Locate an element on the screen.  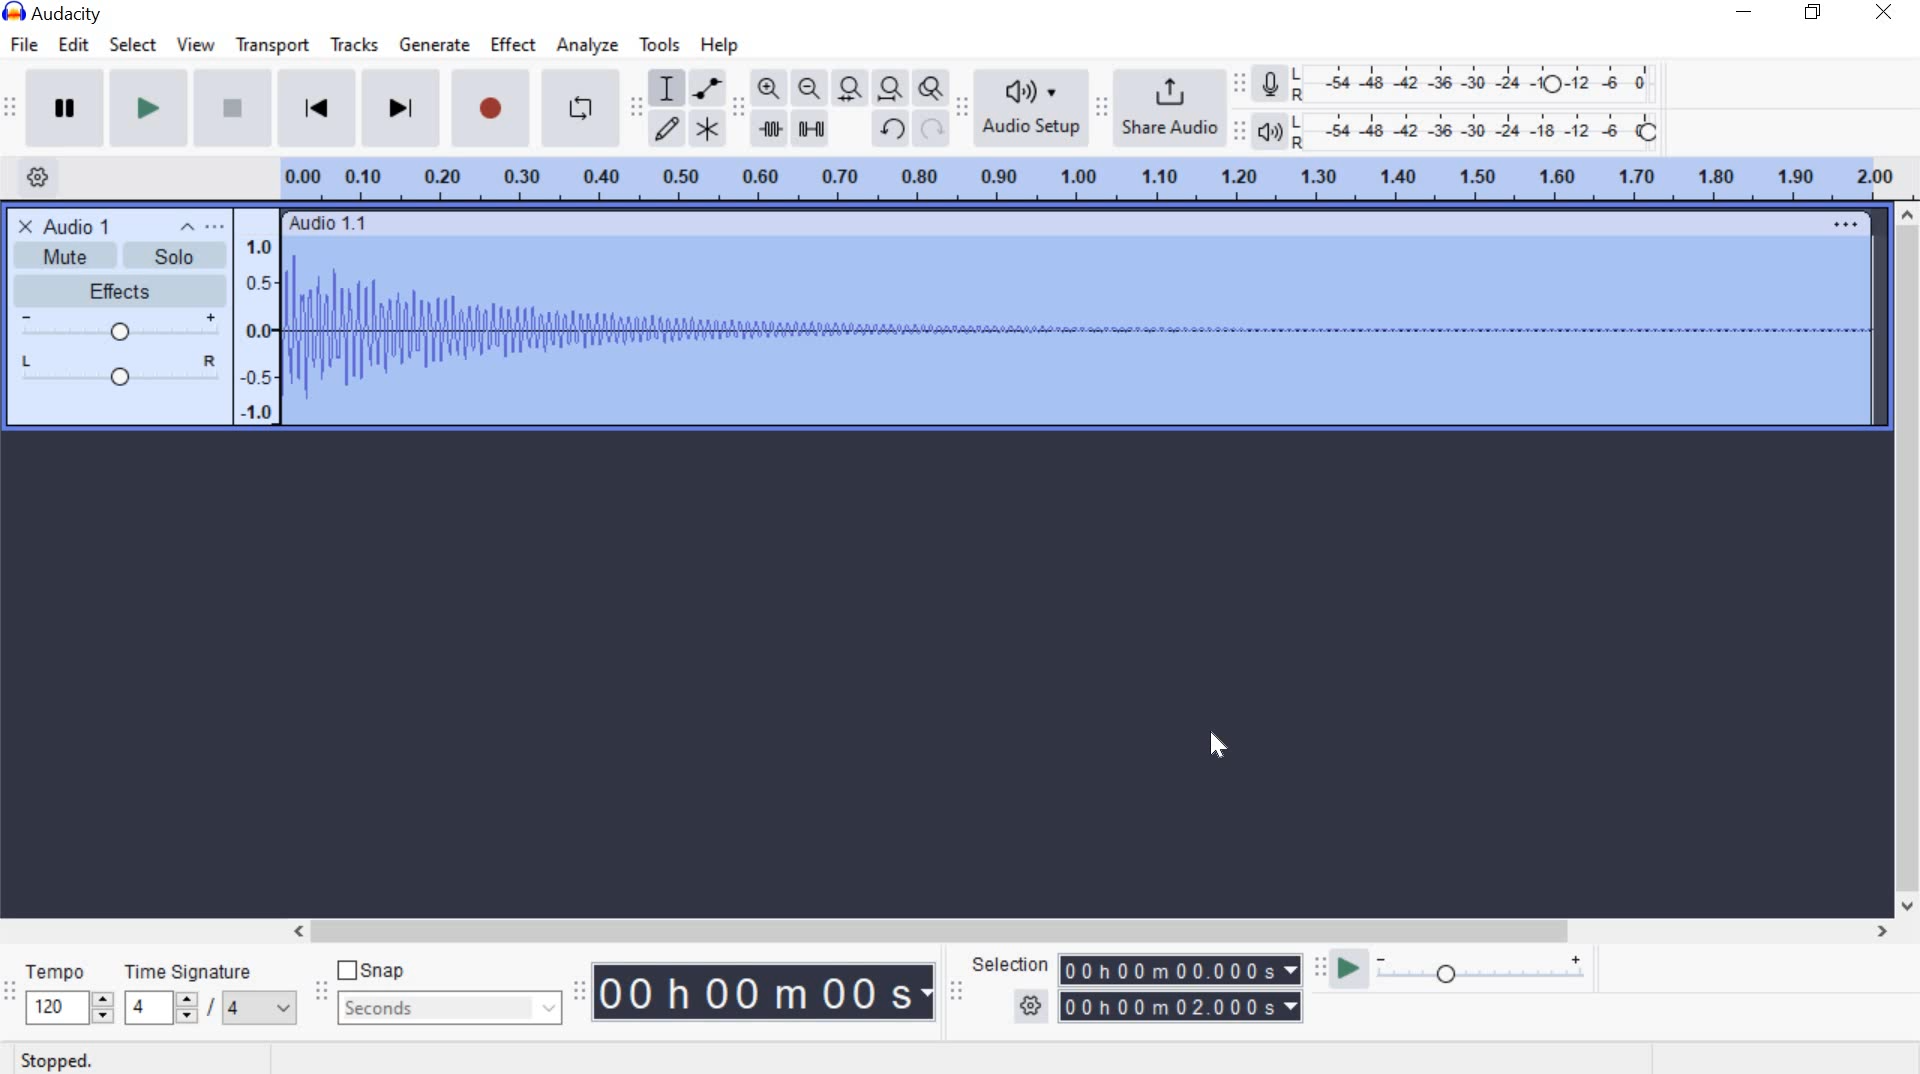
"Risset Drum generated on audio track is located at coordinates (950, 317).